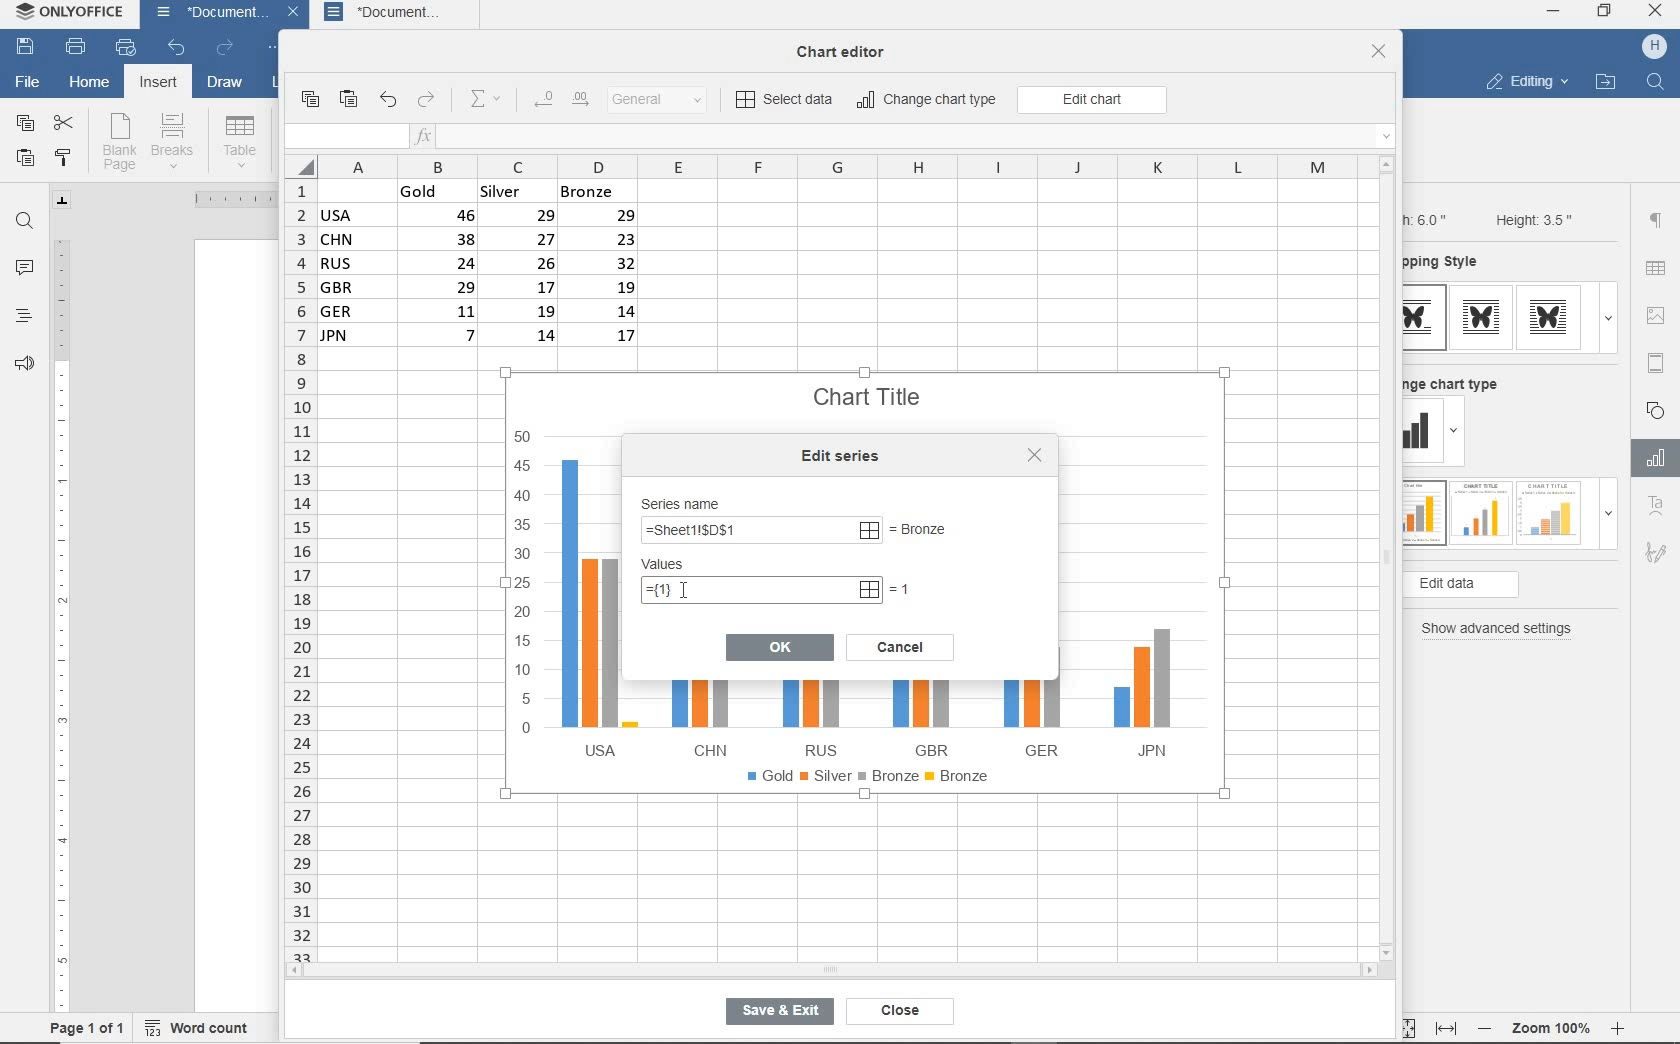 The height and width of the screenshot is (1044, 1680). What do you see at coordinates (63, 200) in the screenshot?
I see `tab stop` at bounding box center [63, 200].